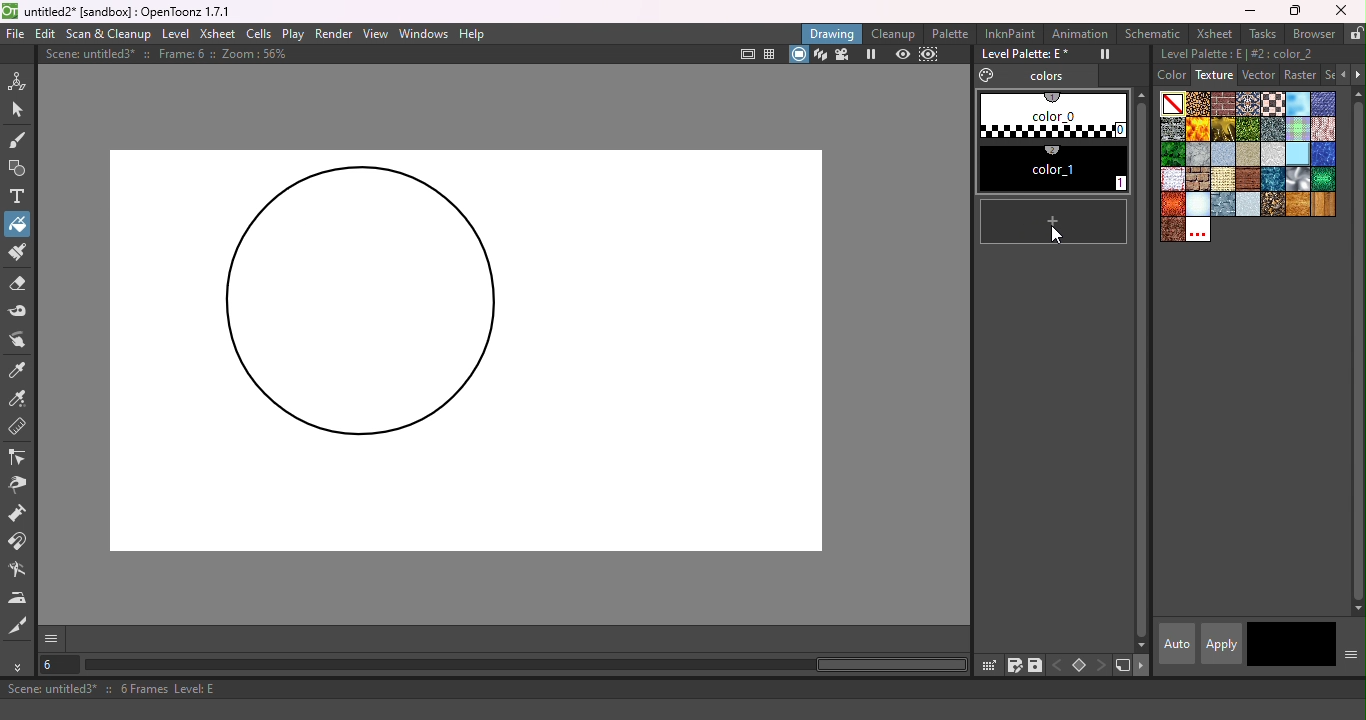 The image size is (1366, 720). Describe the element at coordinates (1323, 179) in the screenshot. I see `snakeskin.bmp` at that location.